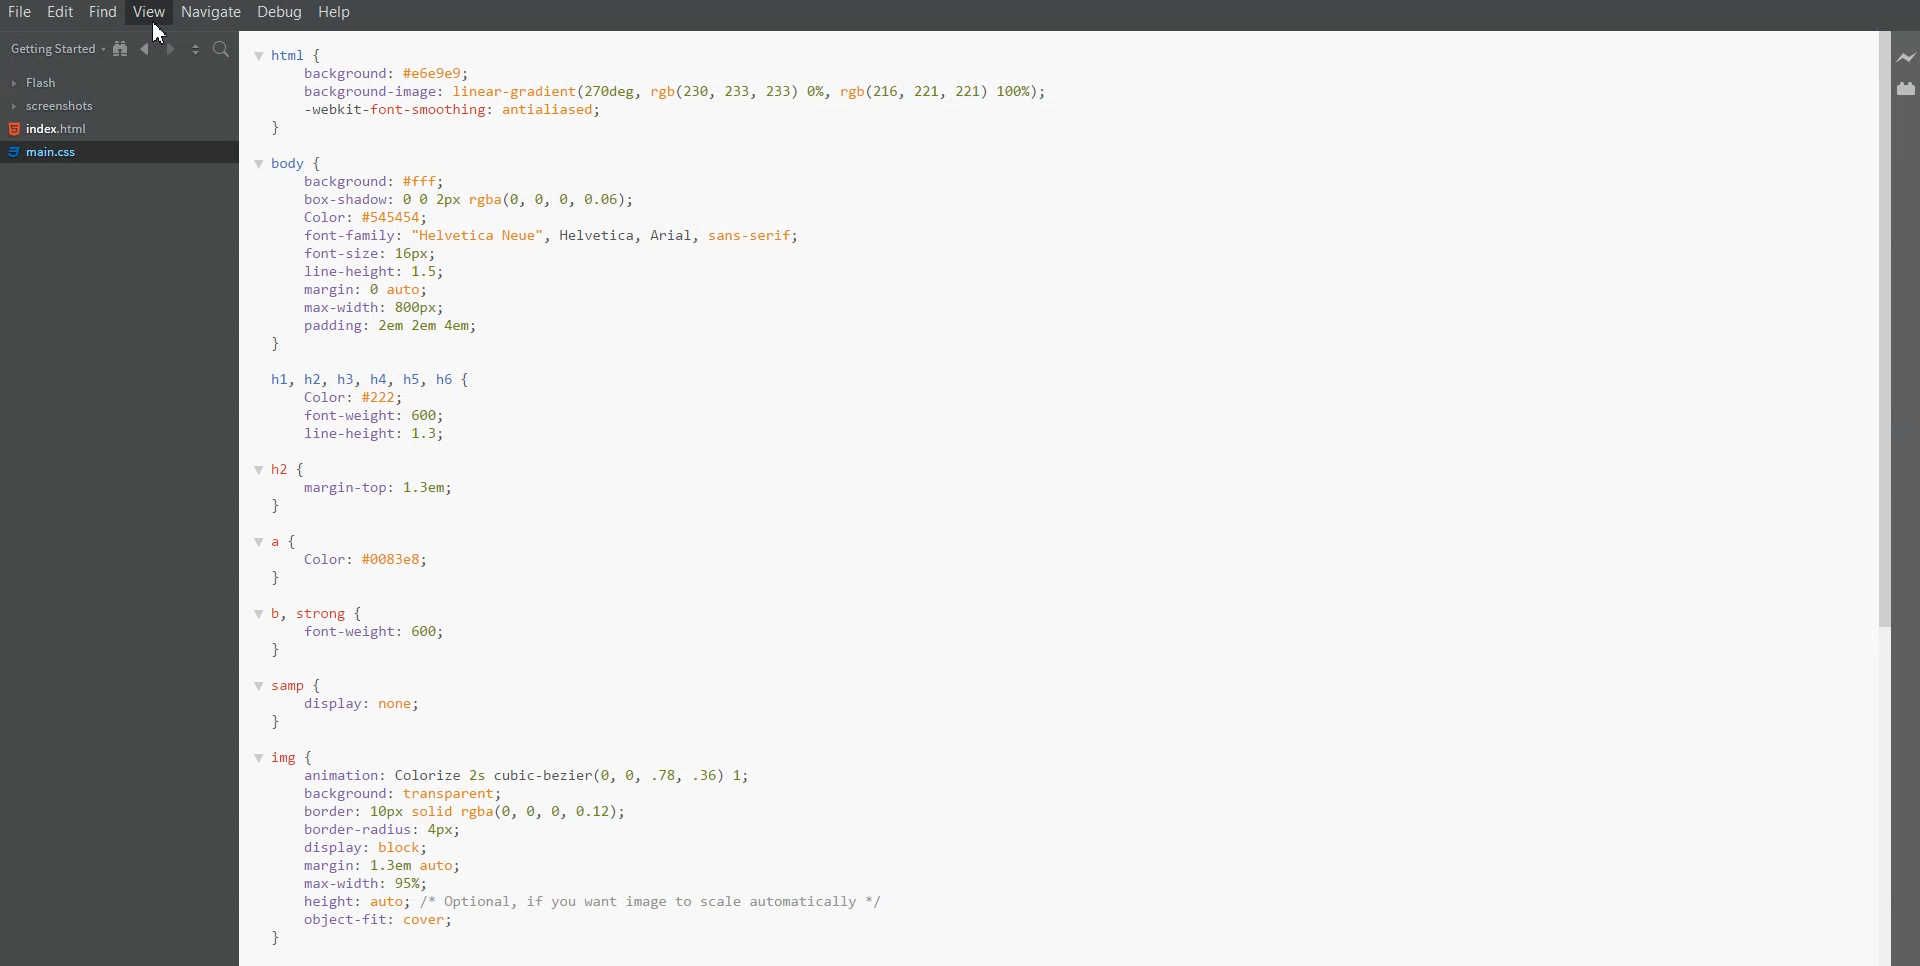  I want to click on main.css, so click(49, 152).